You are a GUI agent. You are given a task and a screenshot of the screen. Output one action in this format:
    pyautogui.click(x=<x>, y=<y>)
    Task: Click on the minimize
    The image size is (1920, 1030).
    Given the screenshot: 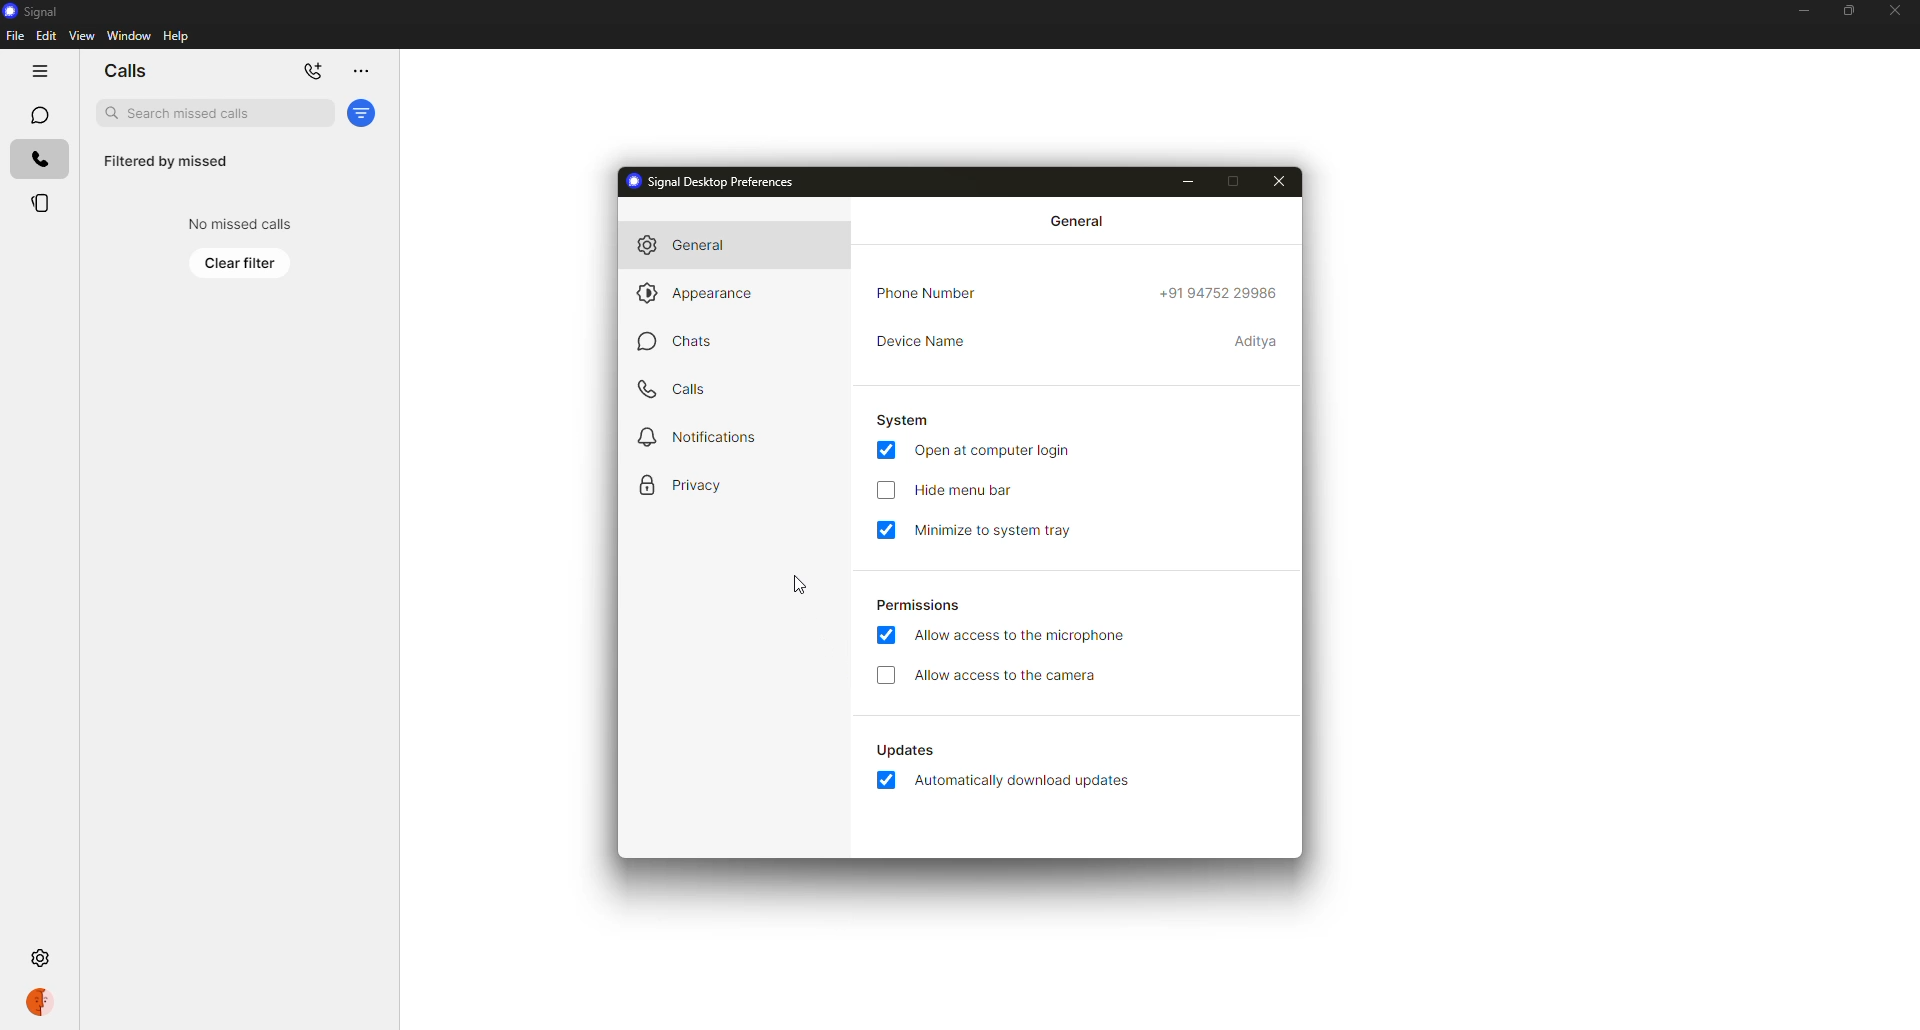 What is the action you would take?
    pyautogui.click(x=1797, y=12)
    